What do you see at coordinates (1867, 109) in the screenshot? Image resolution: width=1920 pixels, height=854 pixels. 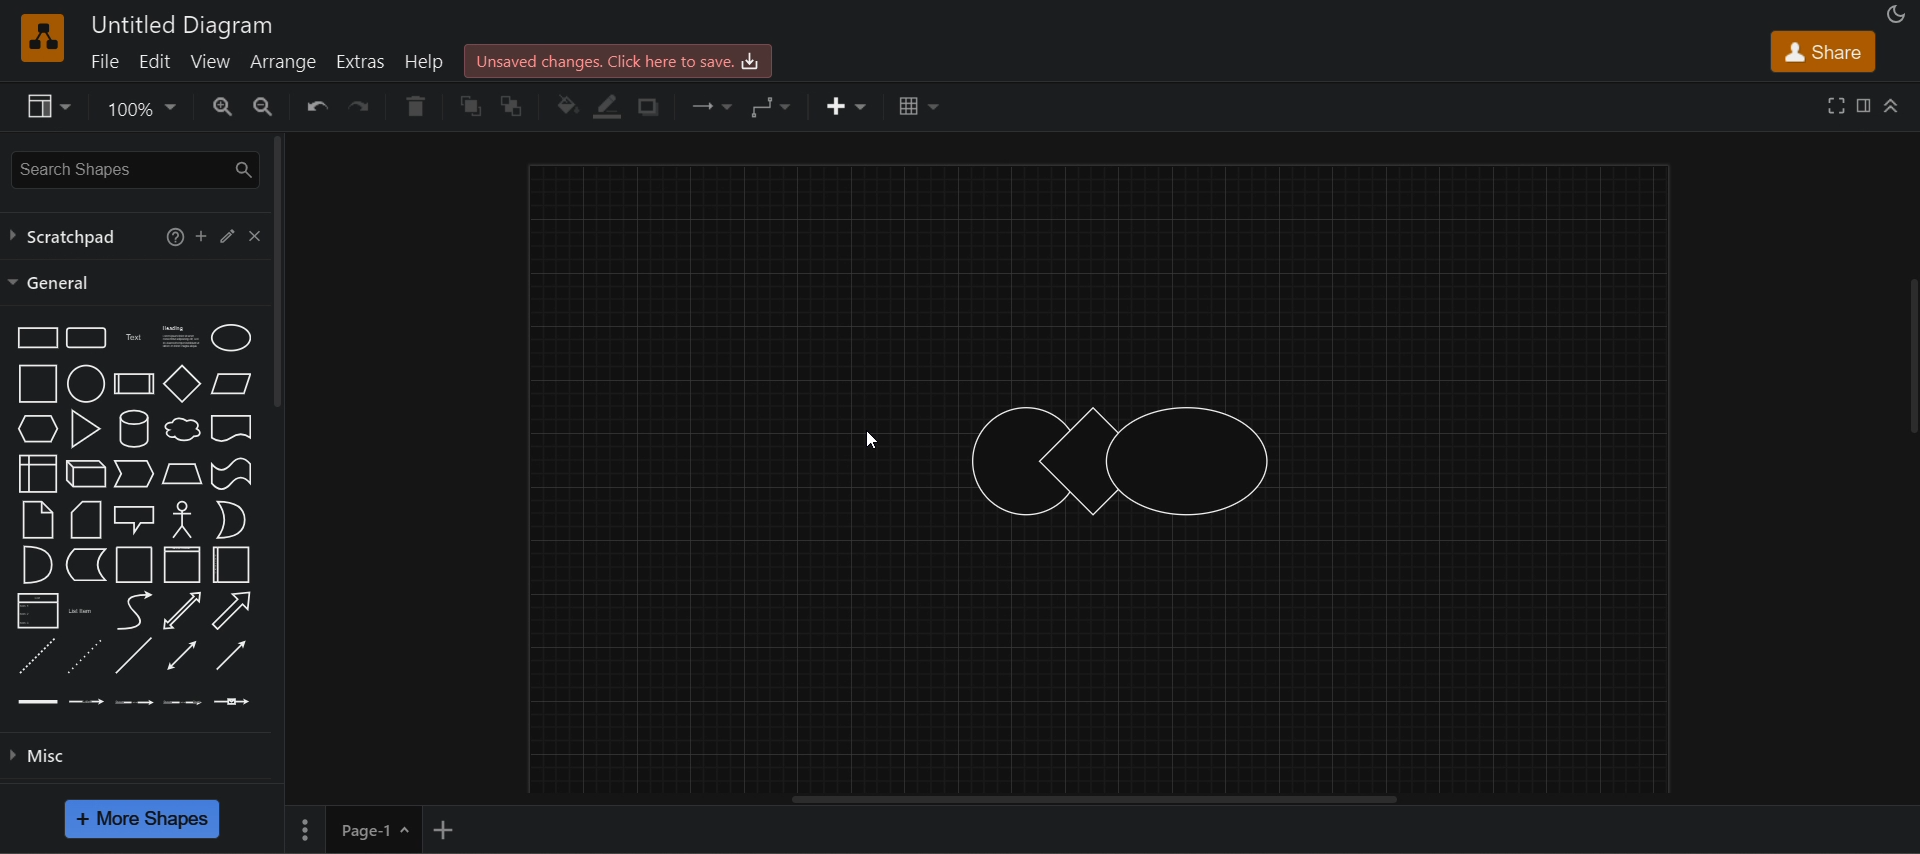 I see `format` at bounding box center [1867, 109].